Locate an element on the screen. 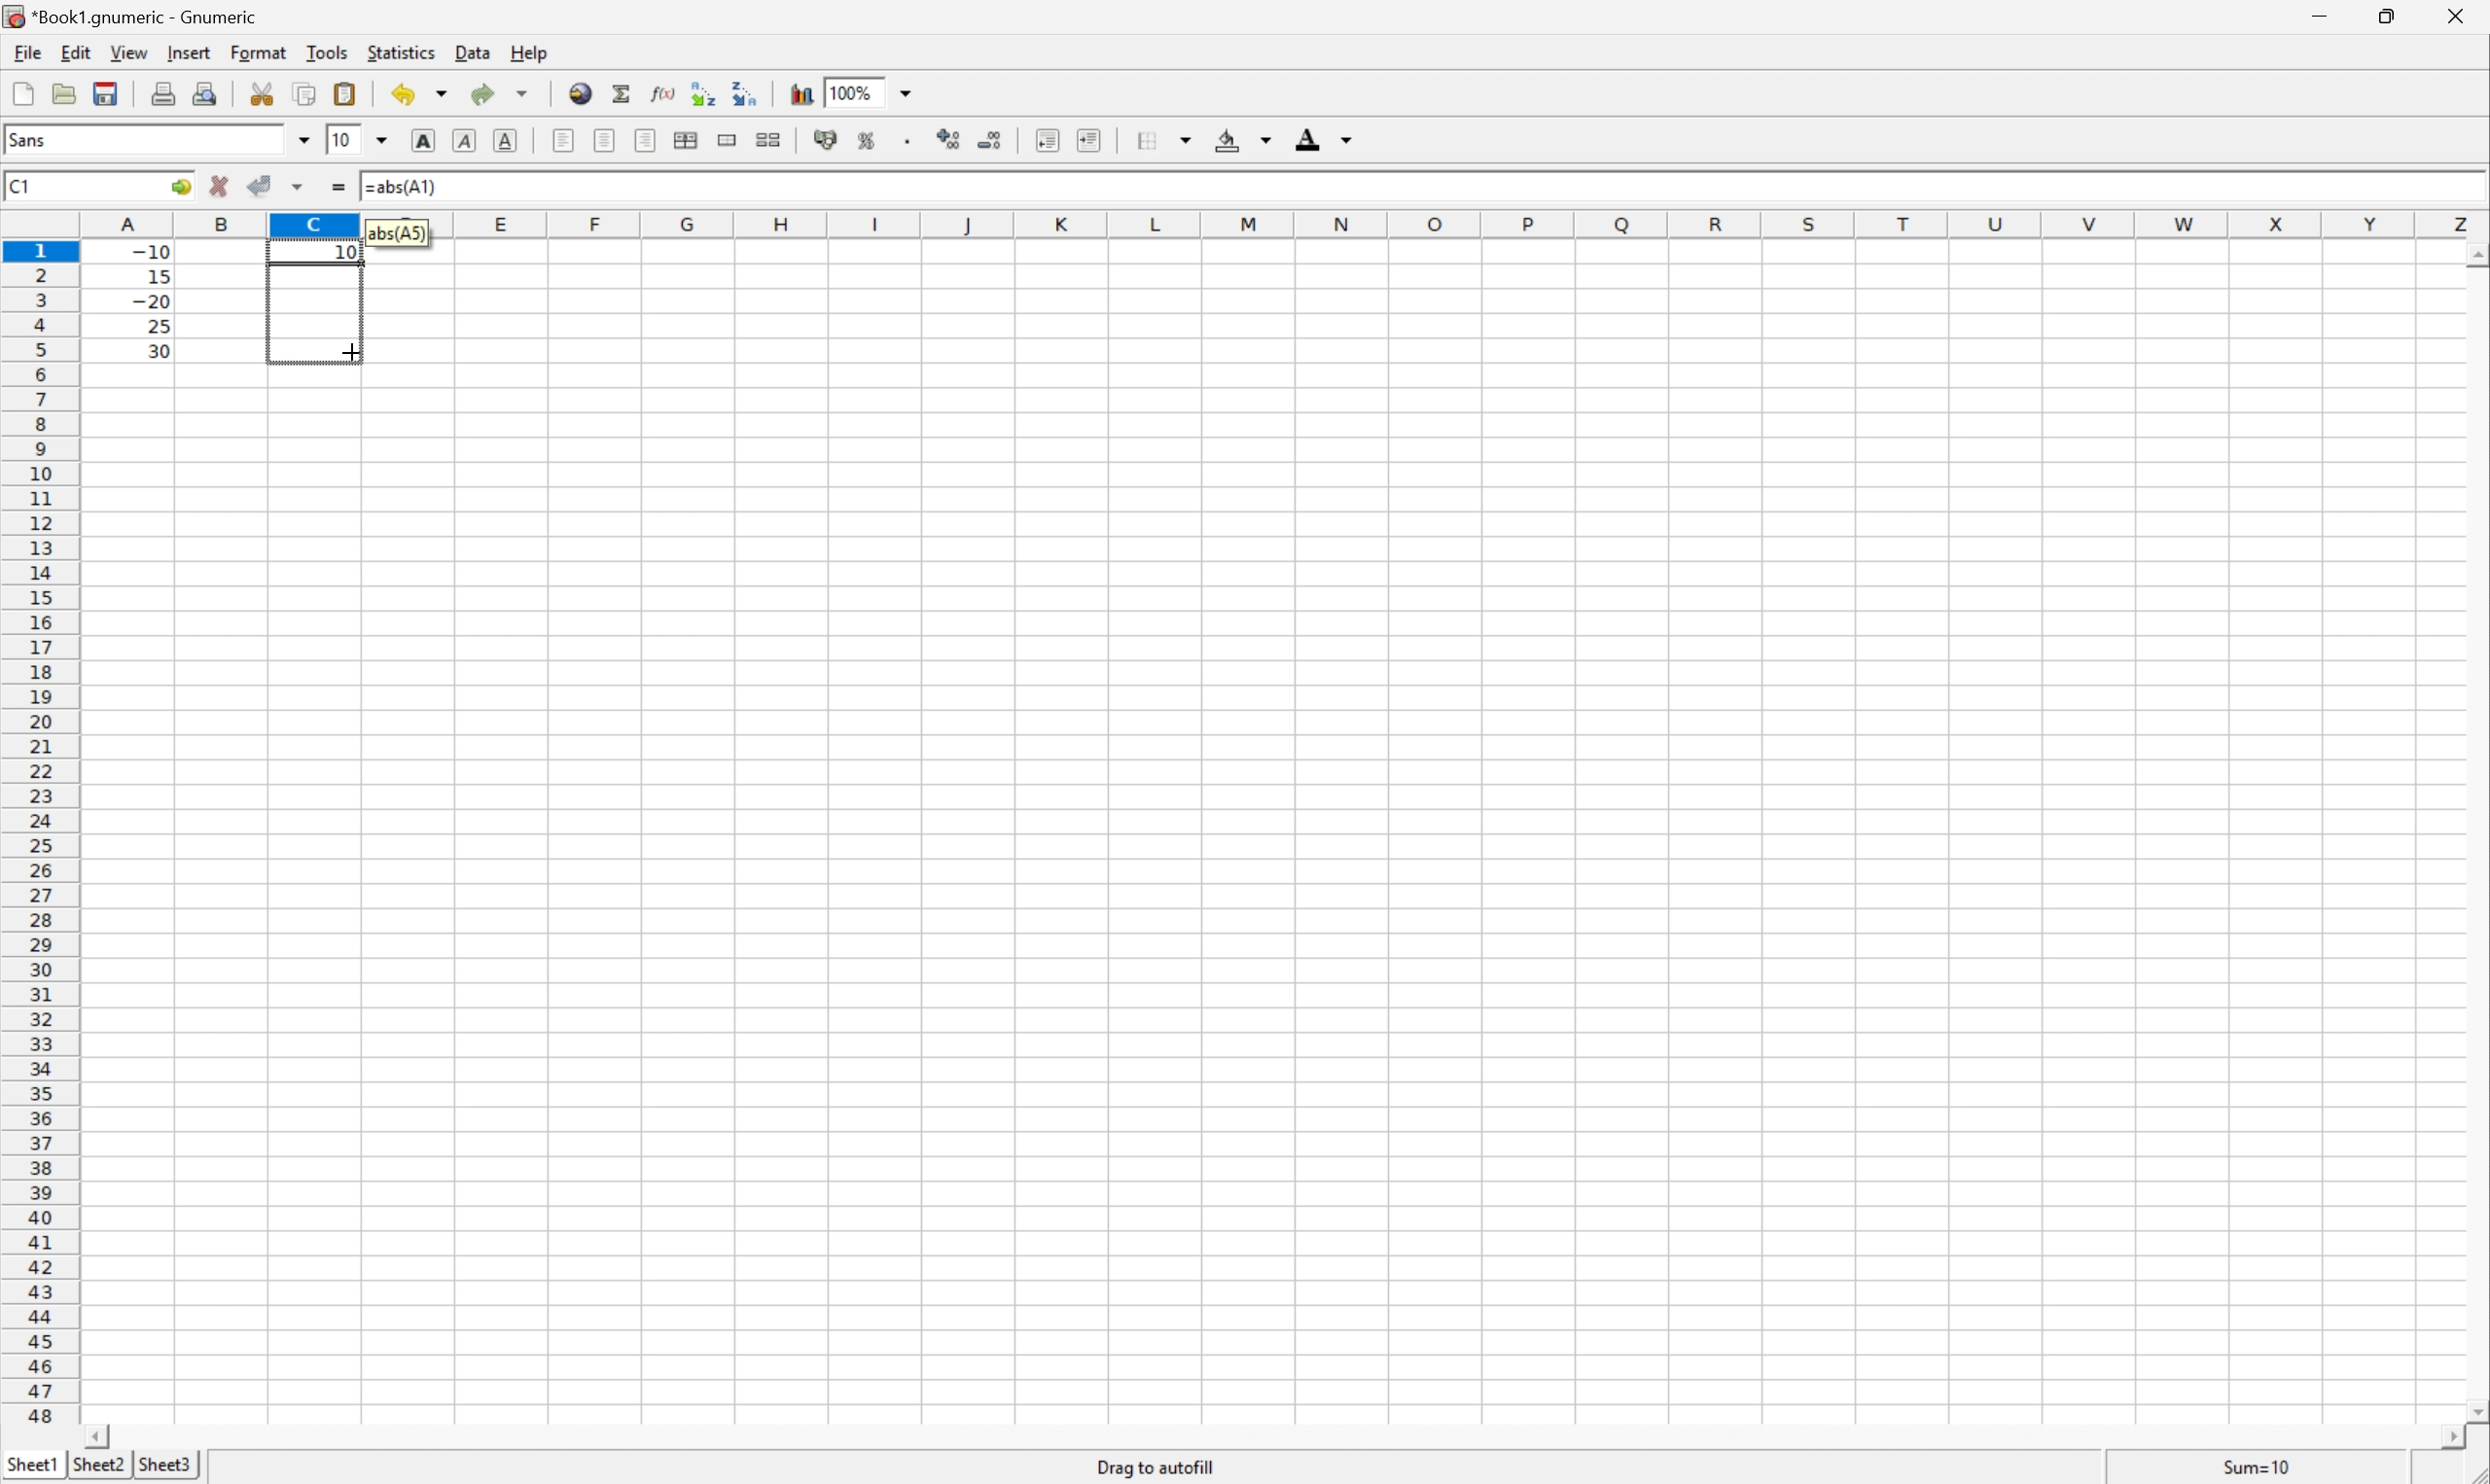 This screenshot has height=1484, width=2490. Edit is located at coordinates (78, 50).